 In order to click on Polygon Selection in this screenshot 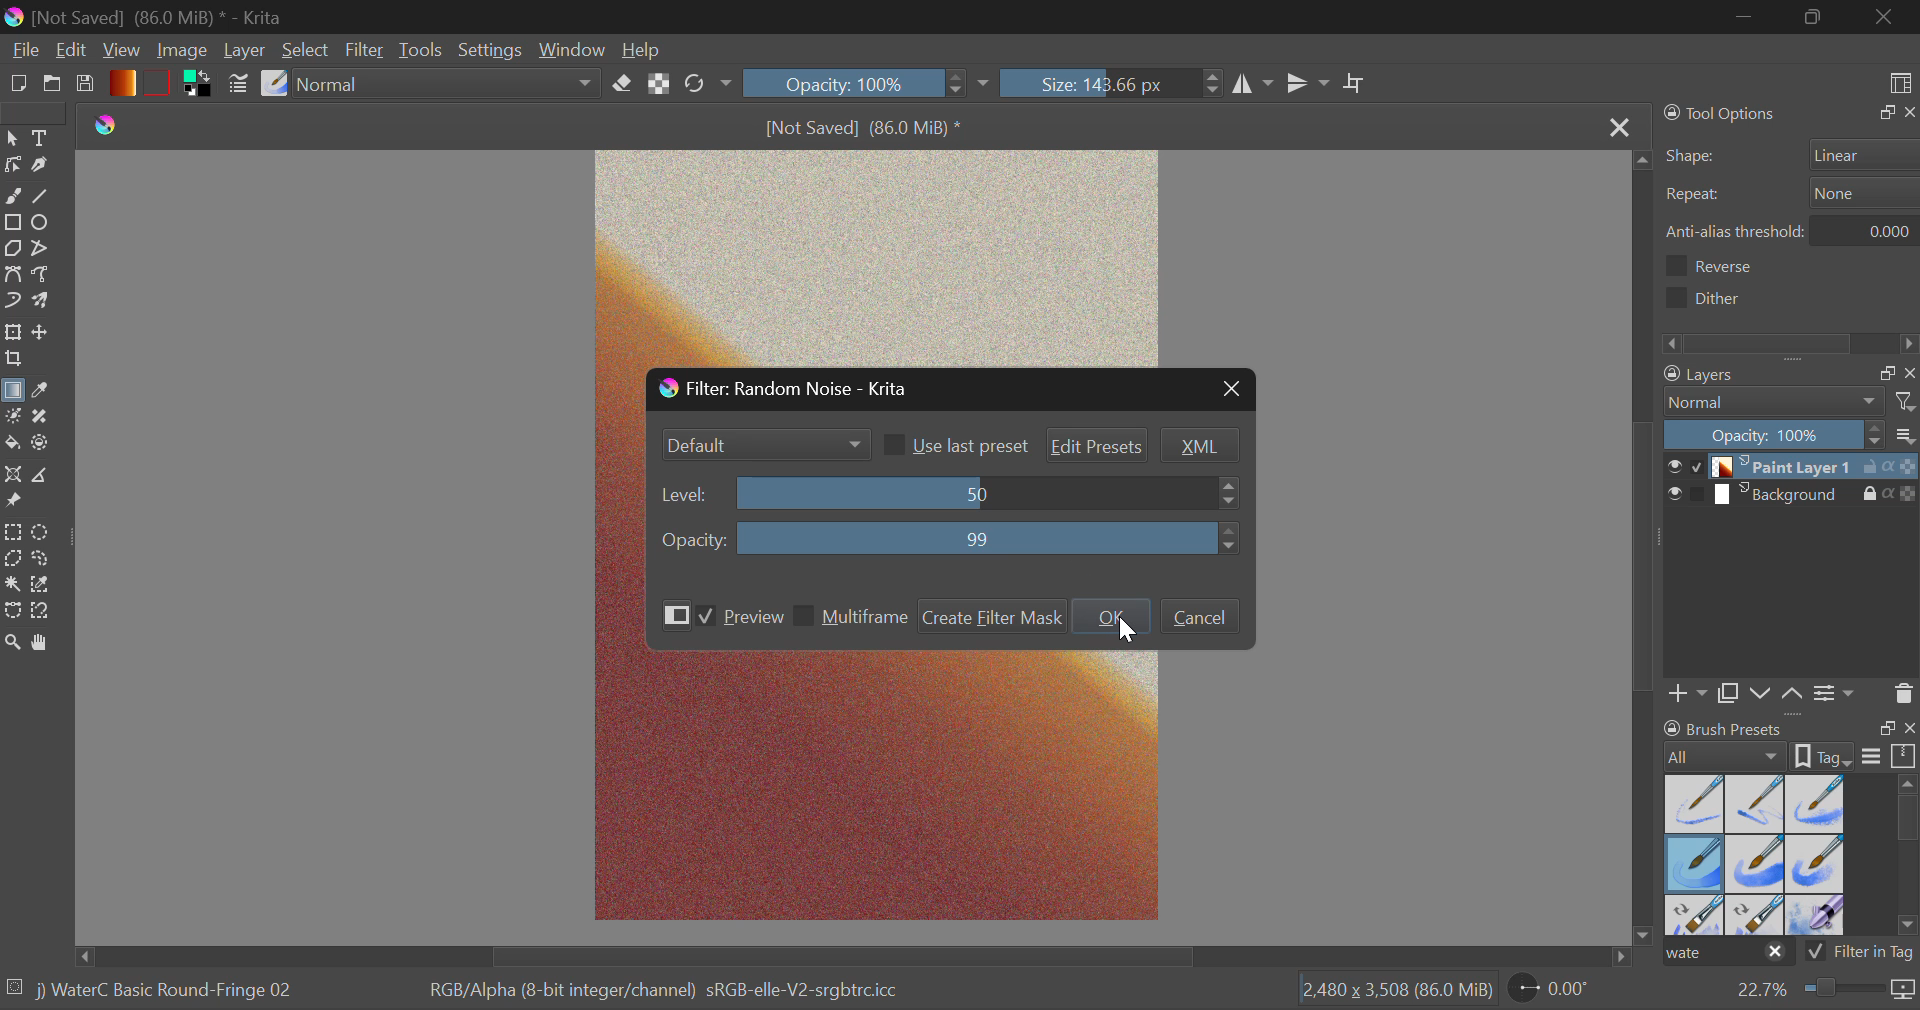, I will do `click(13, 561)`.